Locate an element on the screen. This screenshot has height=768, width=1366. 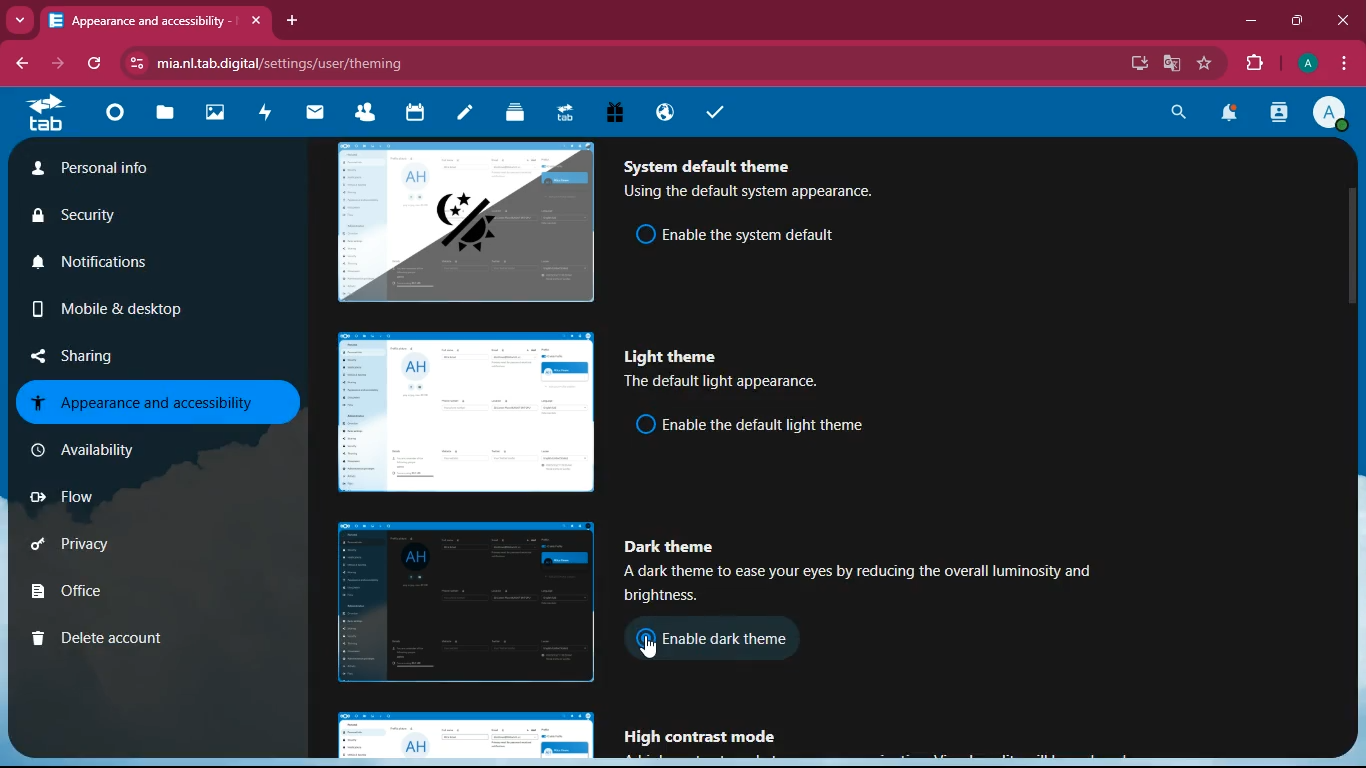
image is located at coordinates (468, 736).